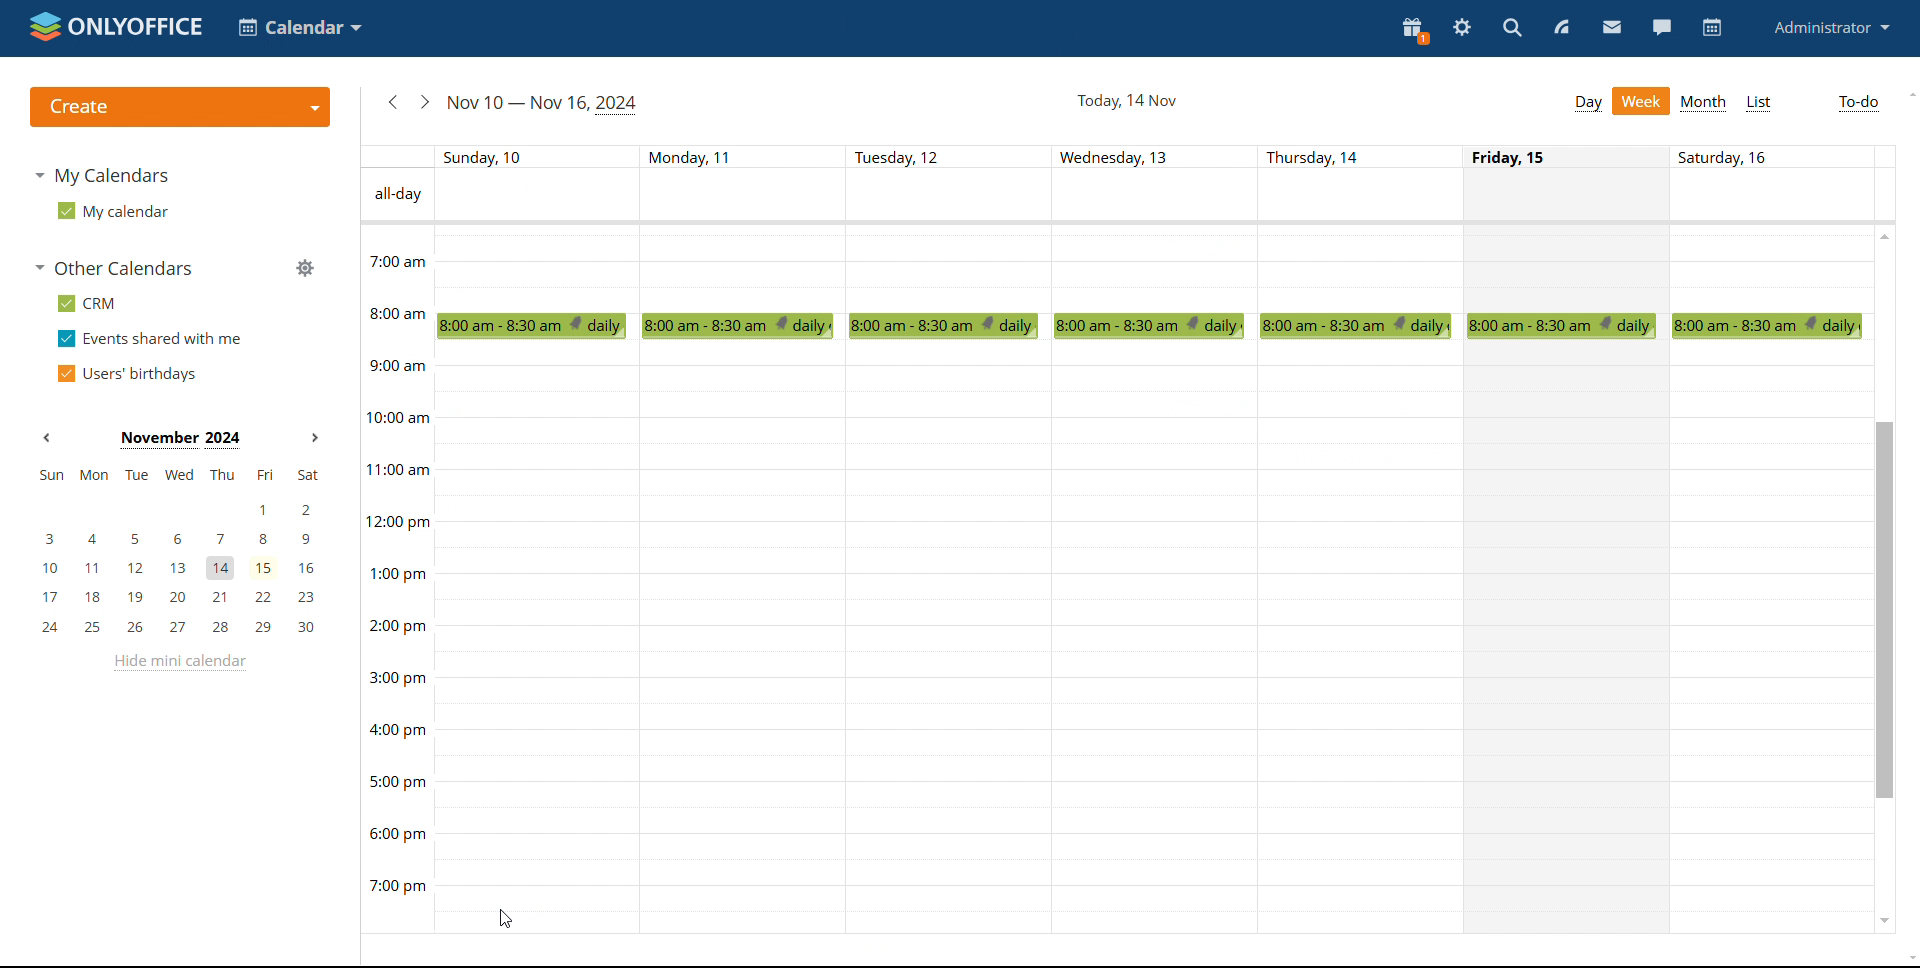 The image size is (1920, 968). Describe the element at coordinates (1882, 607) in the screenshot. I see `scroll bar` at that location.